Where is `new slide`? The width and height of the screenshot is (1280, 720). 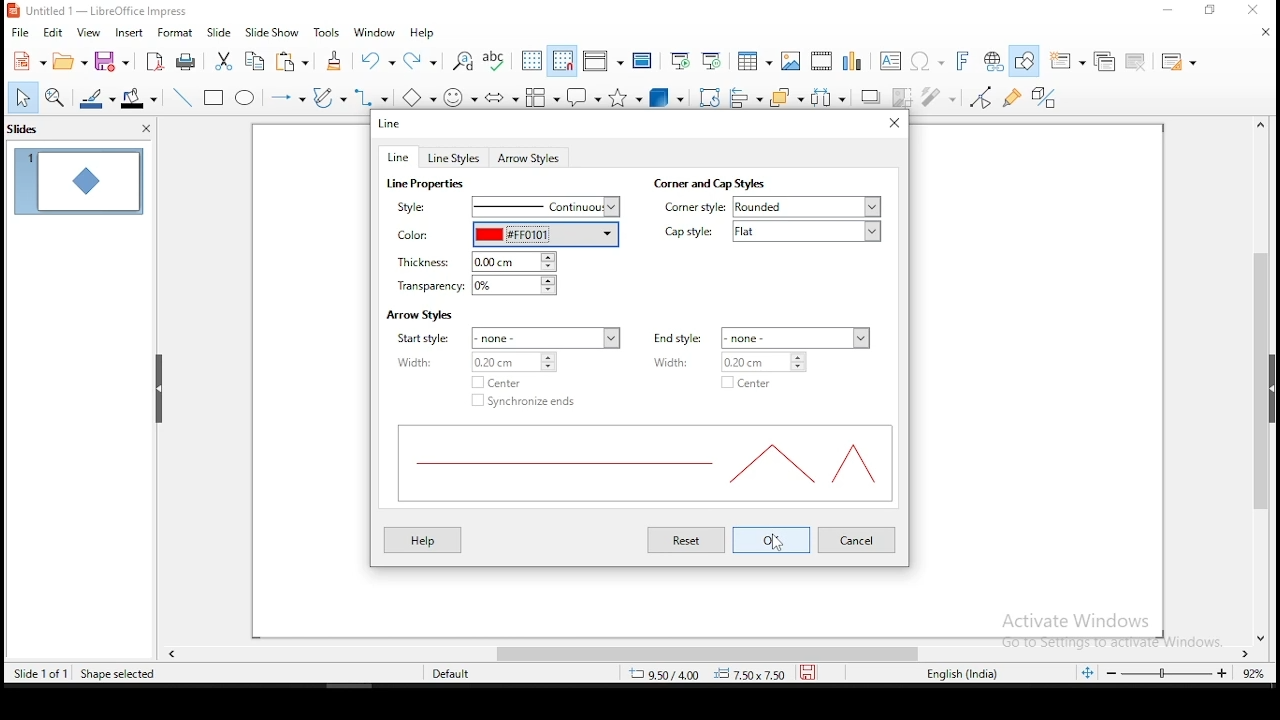 new slide is located at coordinates (1066, 60).